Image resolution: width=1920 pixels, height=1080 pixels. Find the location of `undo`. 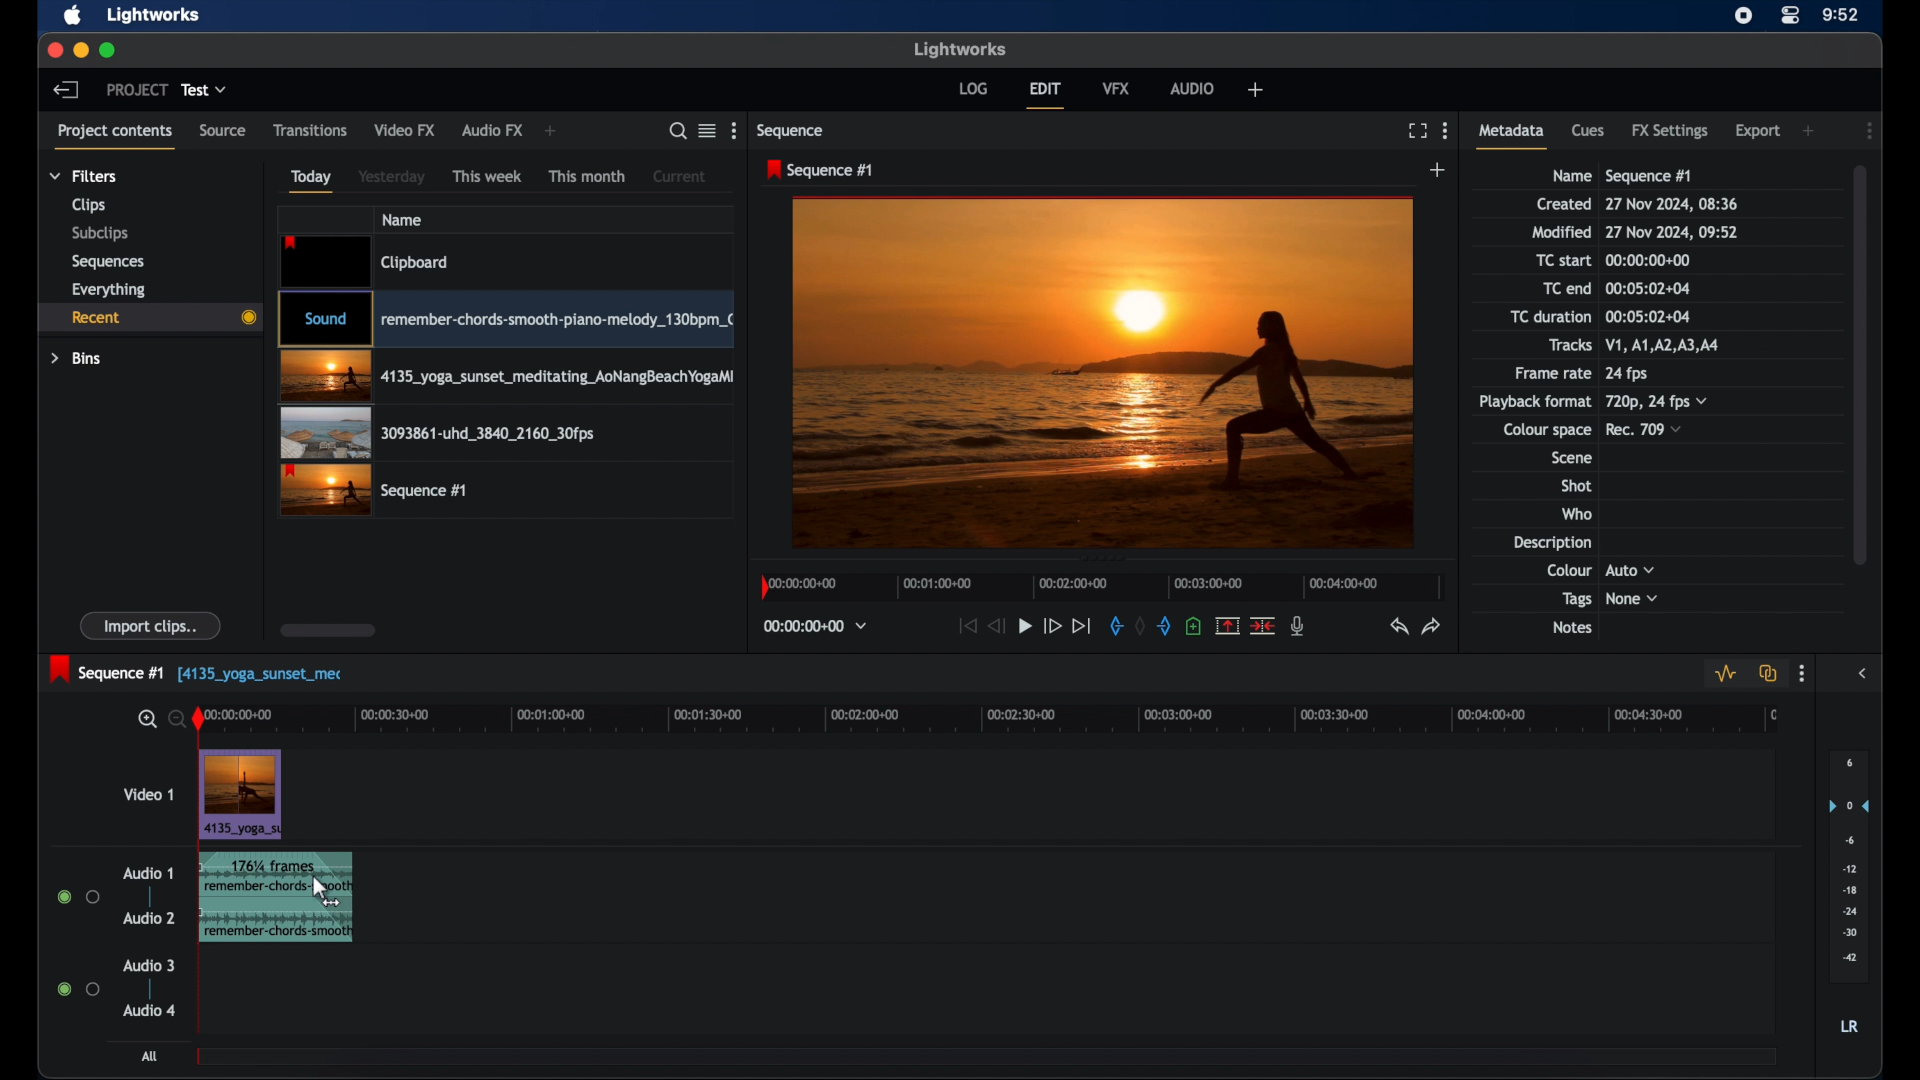

undo is located at coordinates (1397, 626).